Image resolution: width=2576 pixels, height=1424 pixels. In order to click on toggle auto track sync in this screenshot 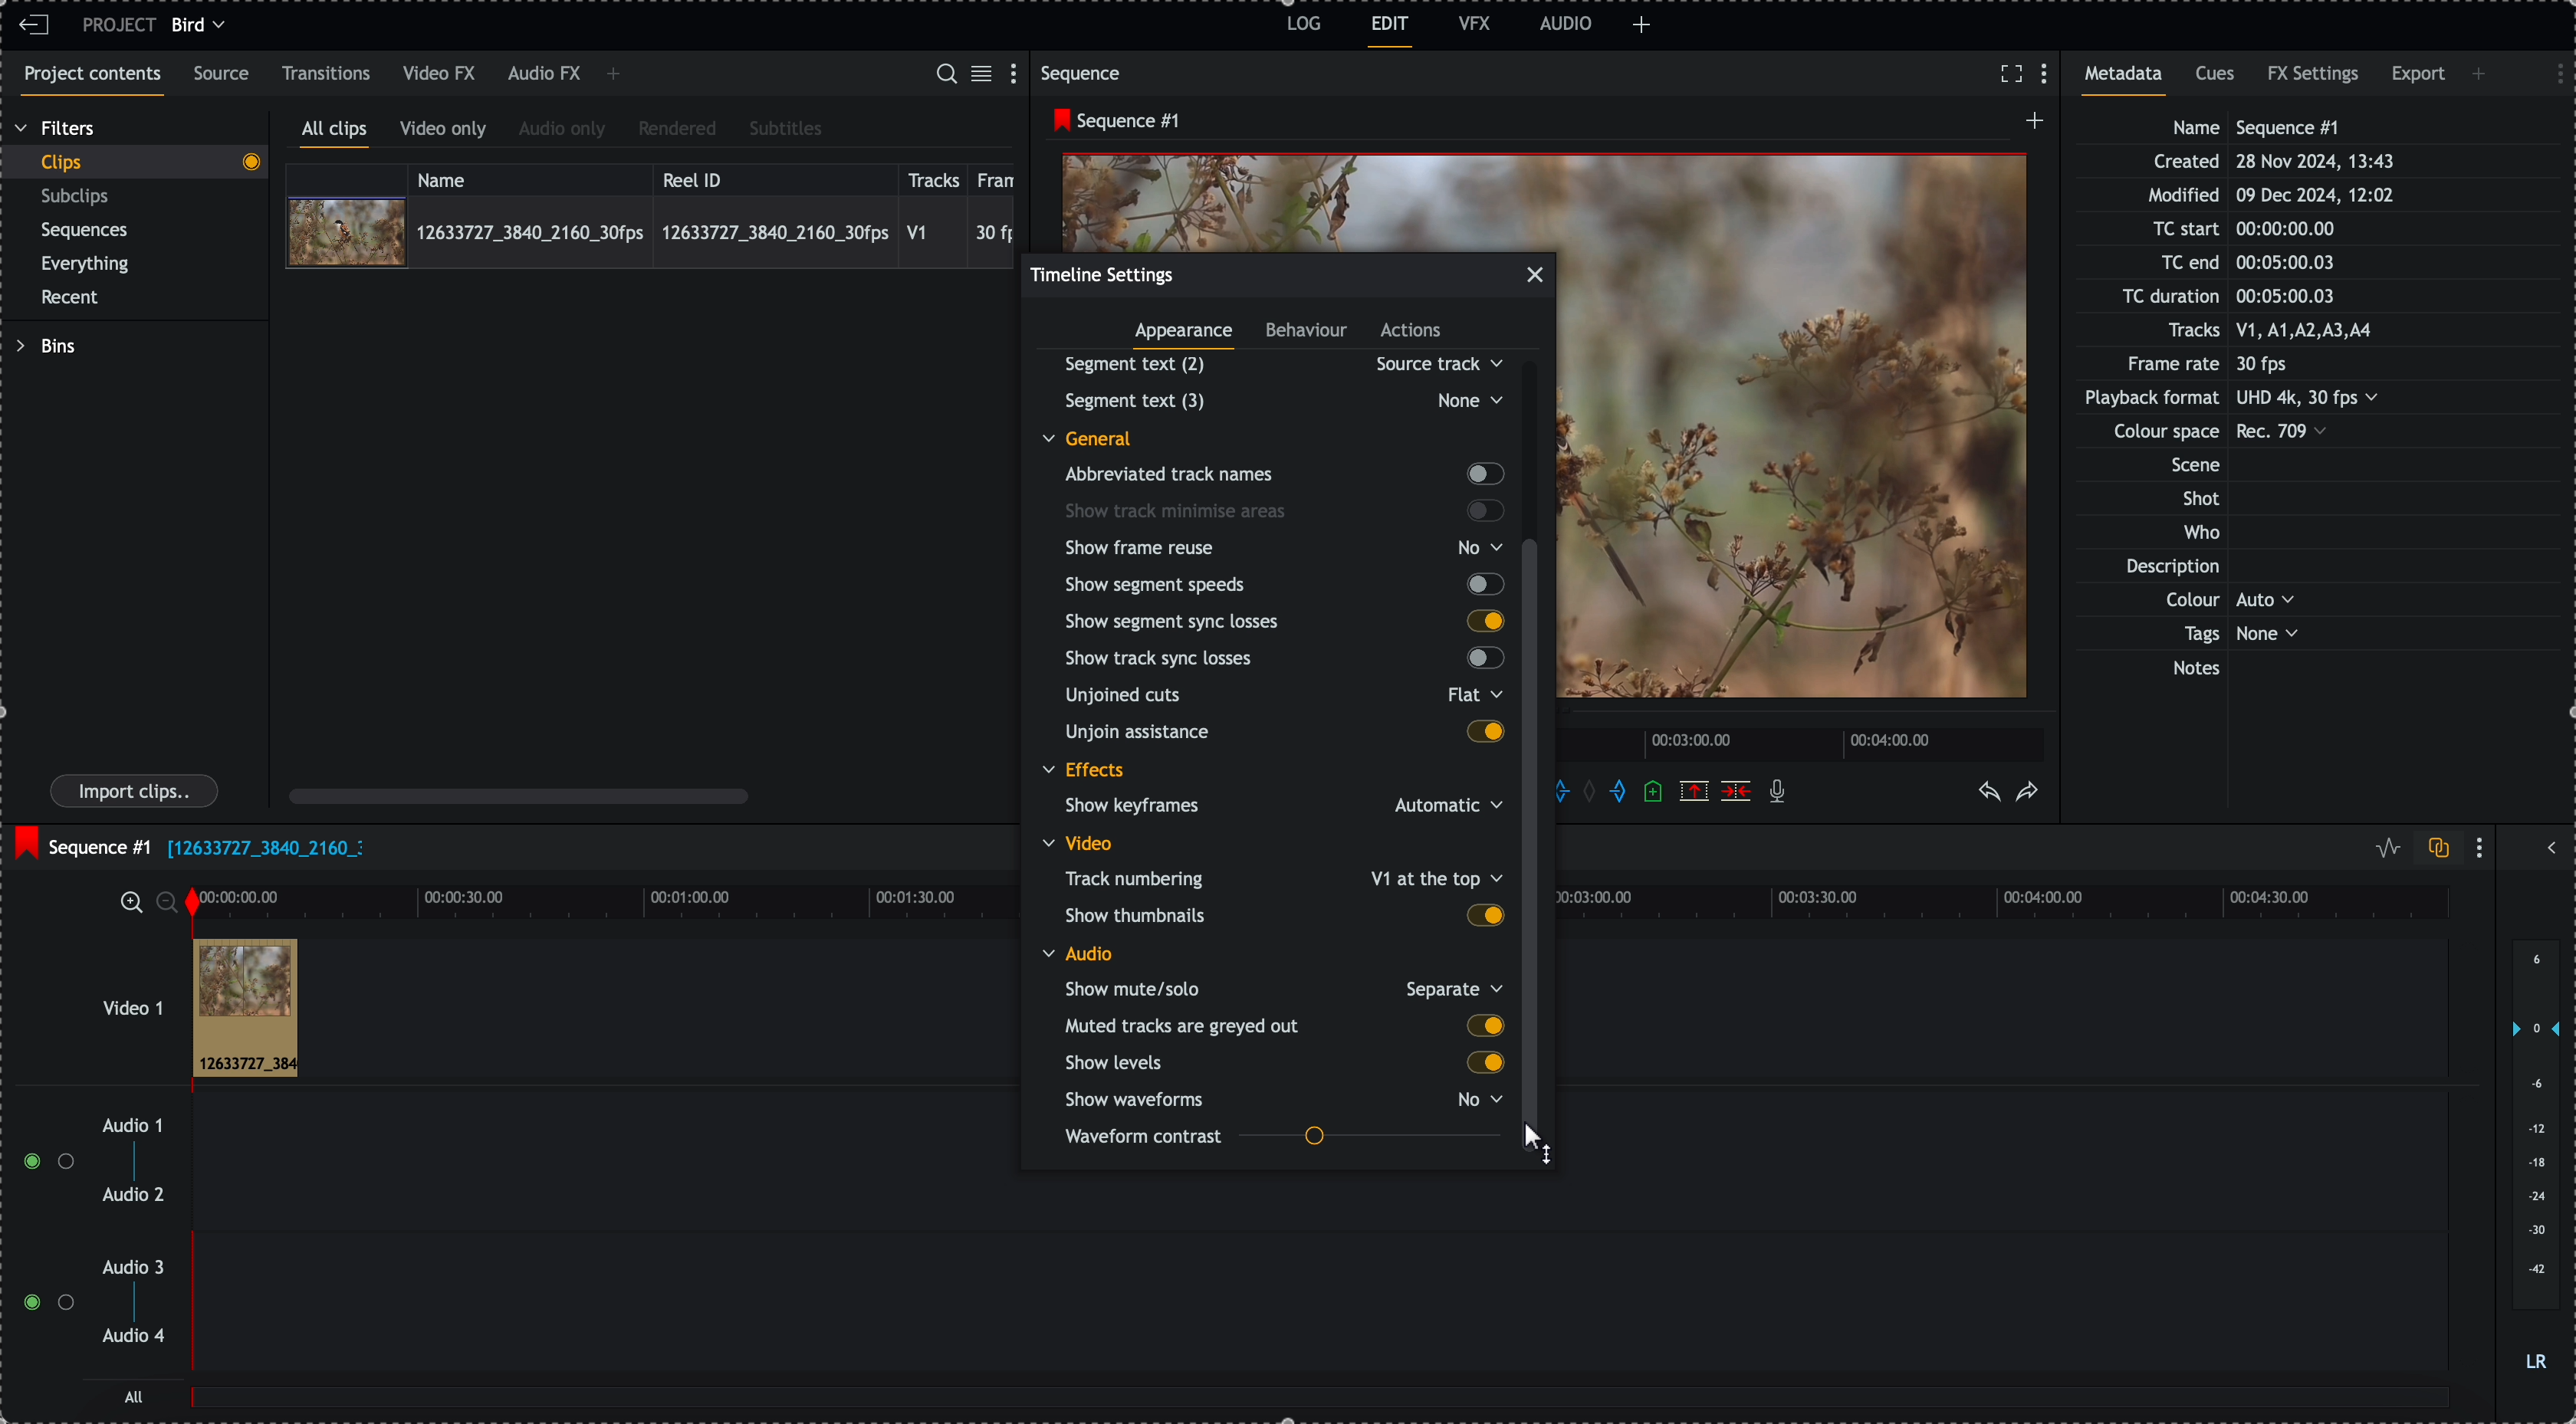, I will do `click(2434, 849)`.